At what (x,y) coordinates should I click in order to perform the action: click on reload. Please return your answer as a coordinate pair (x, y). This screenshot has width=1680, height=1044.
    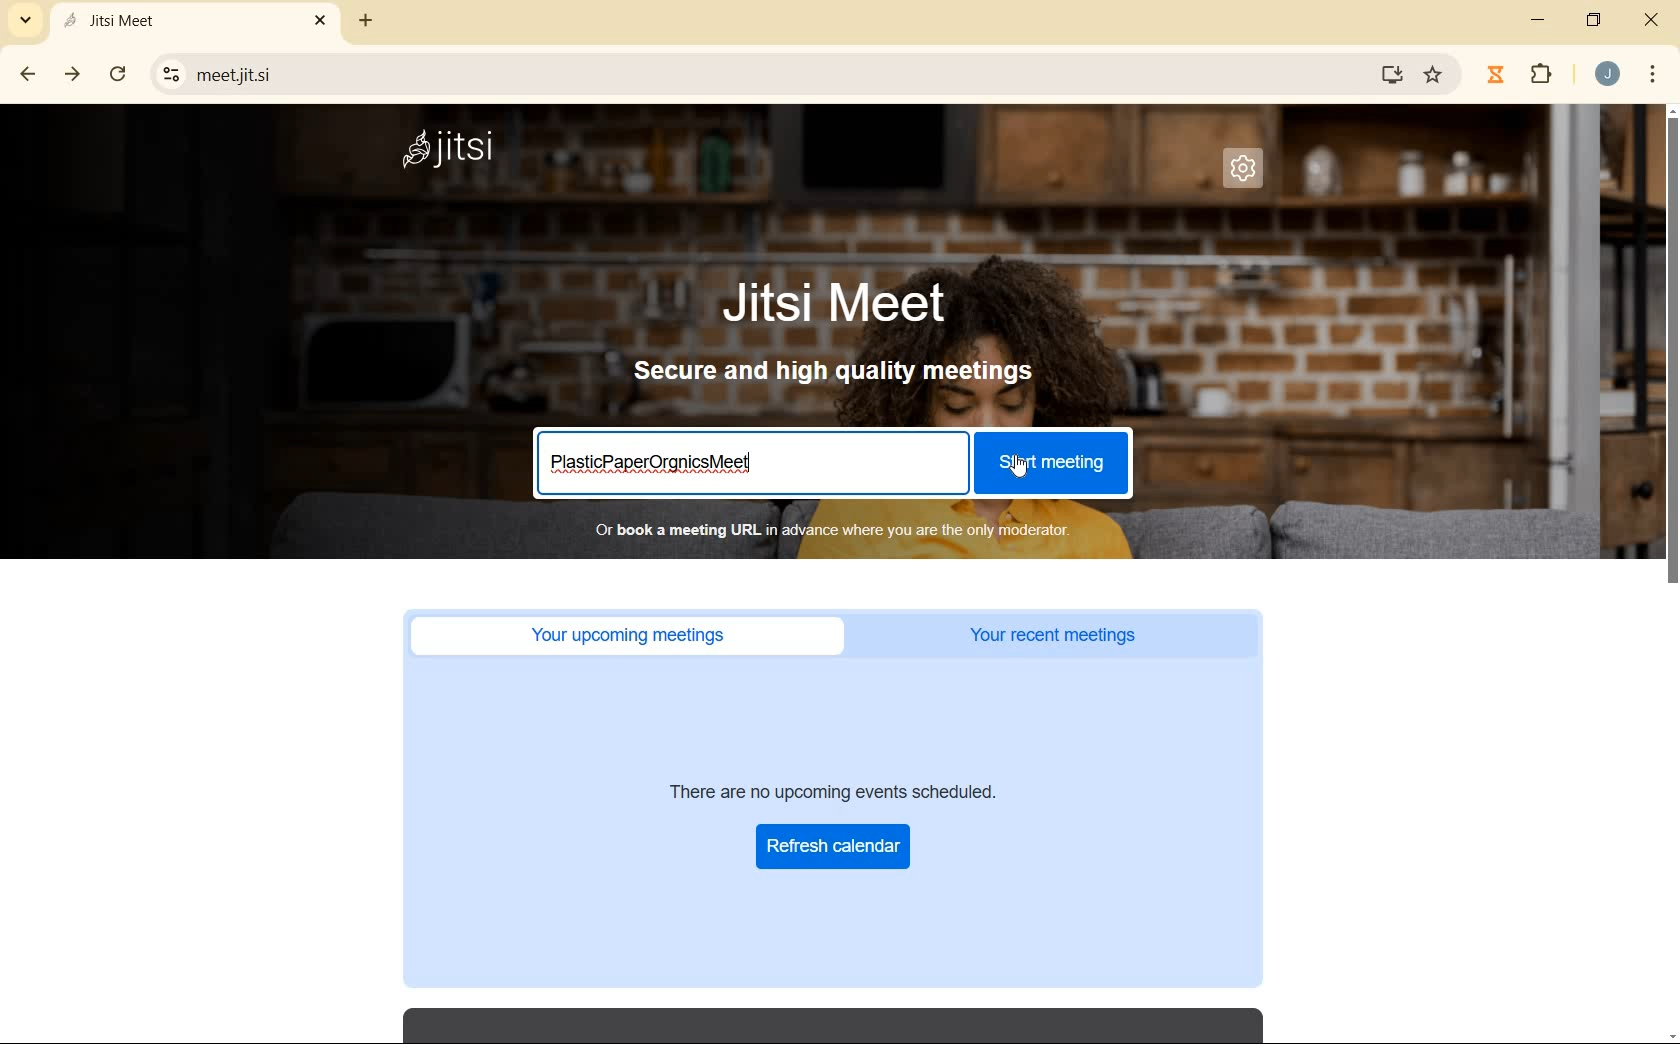
    Looking at the image, I should click on (118, 72).